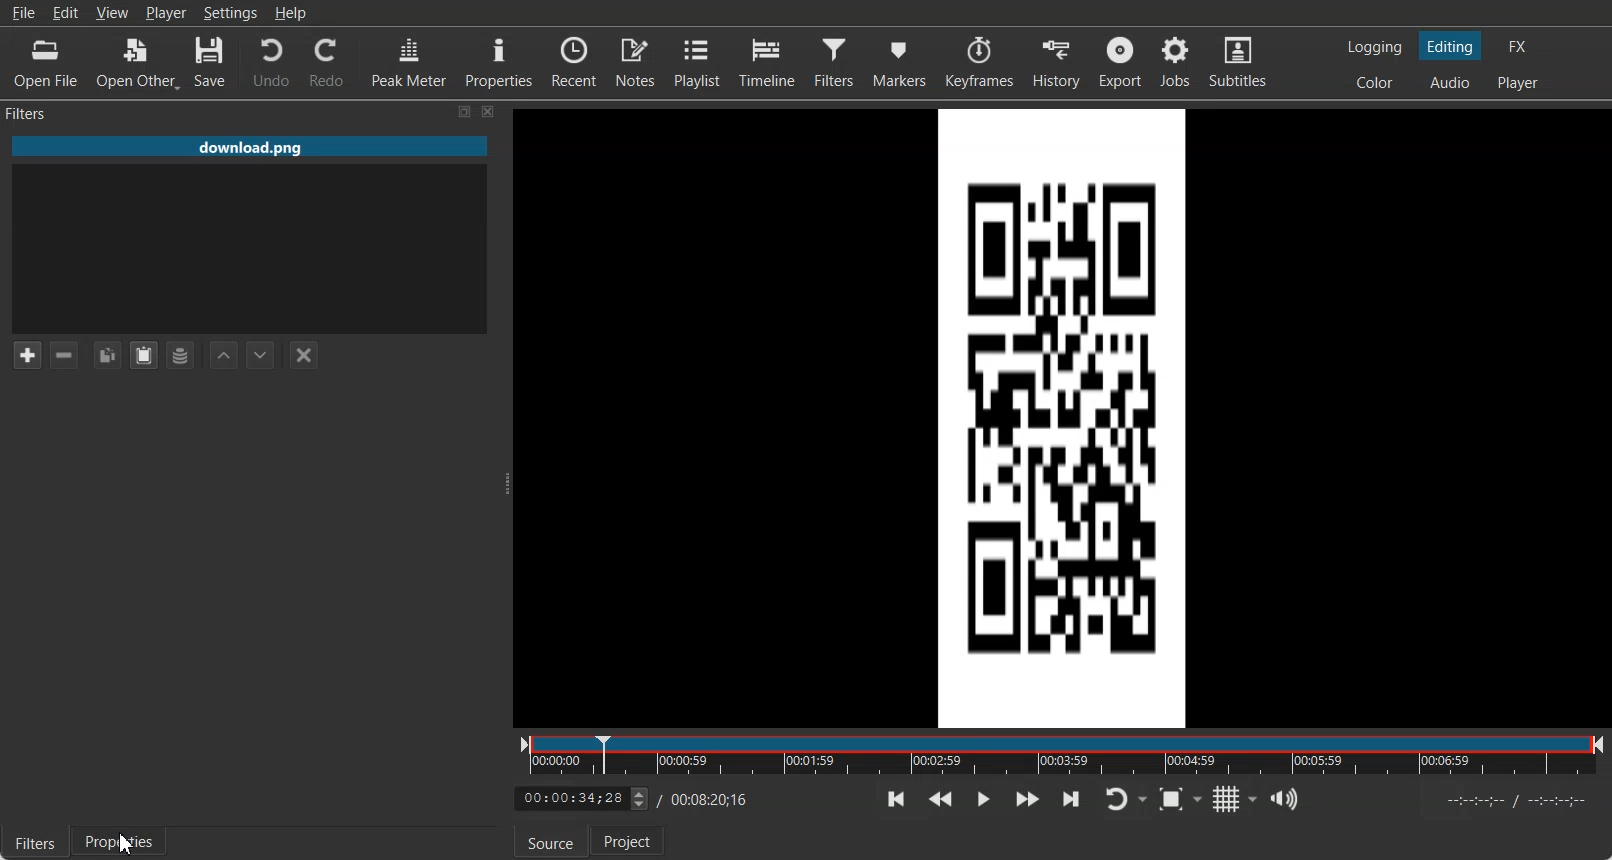 The width and height of the screenshot is (1612, 860). What do you see at coordinates (1372, 83) in the screenshot?
I see `Switch to Color layout` at bounding box center [1372, 83].